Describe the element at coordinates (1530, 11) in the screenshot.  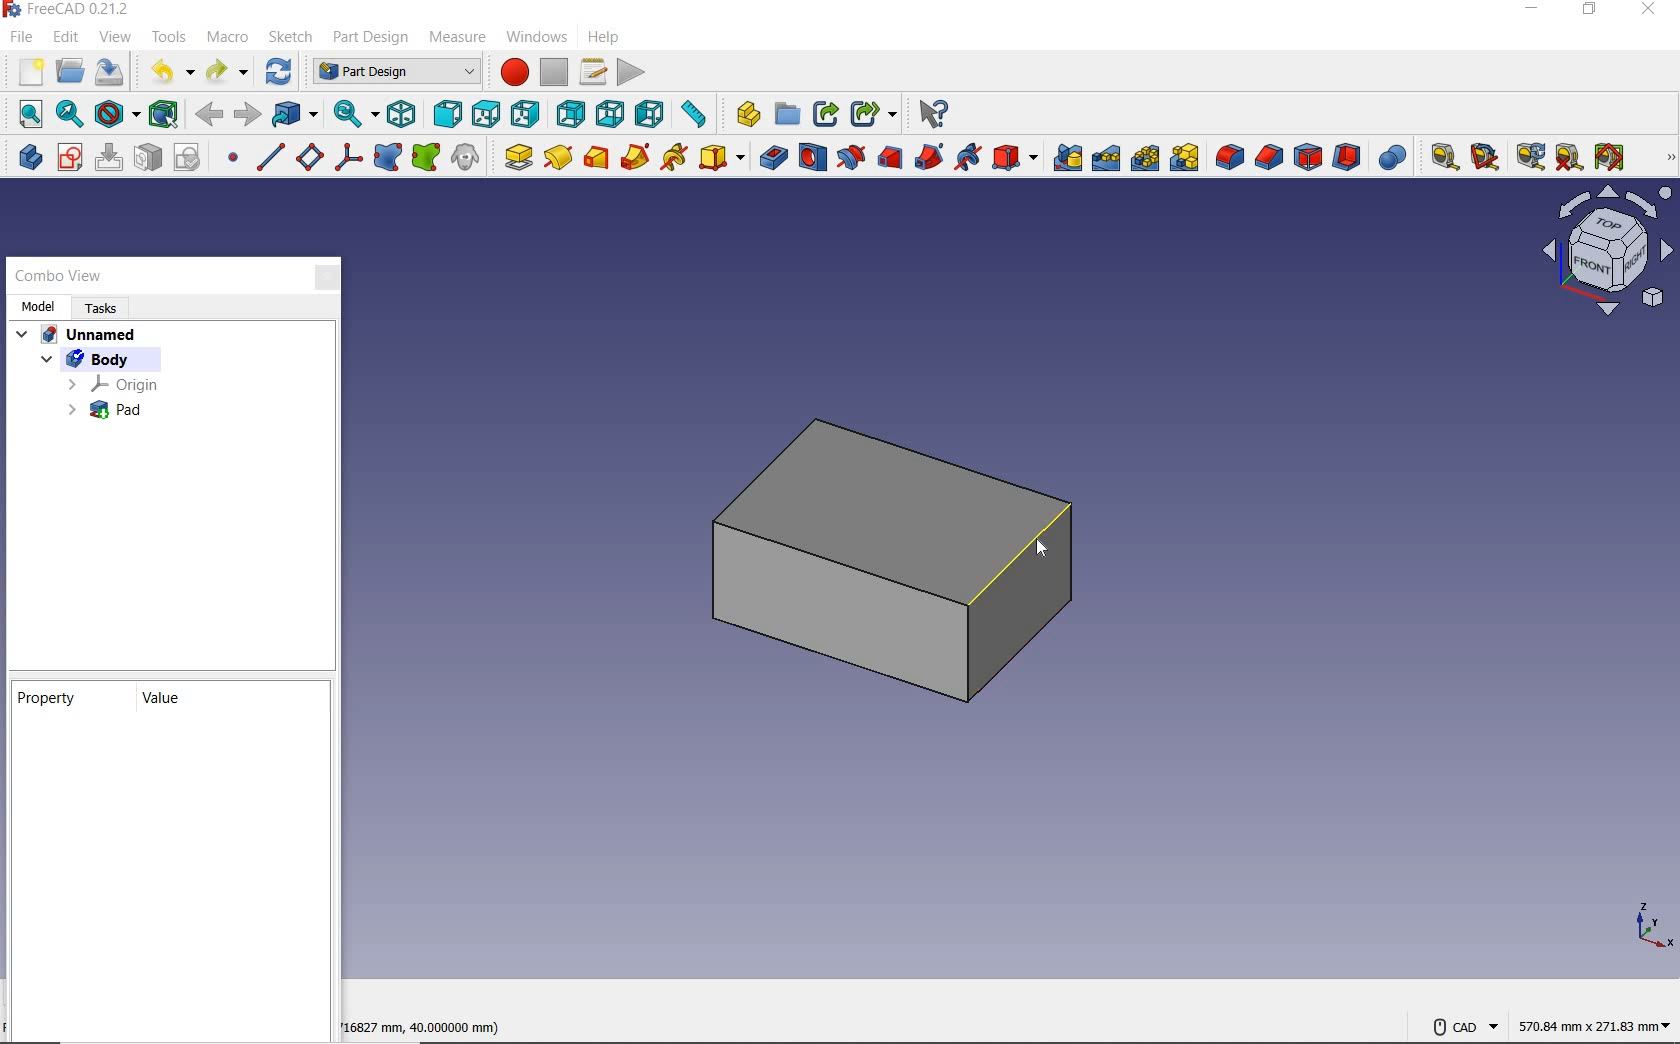
I see `minimize` at that location.